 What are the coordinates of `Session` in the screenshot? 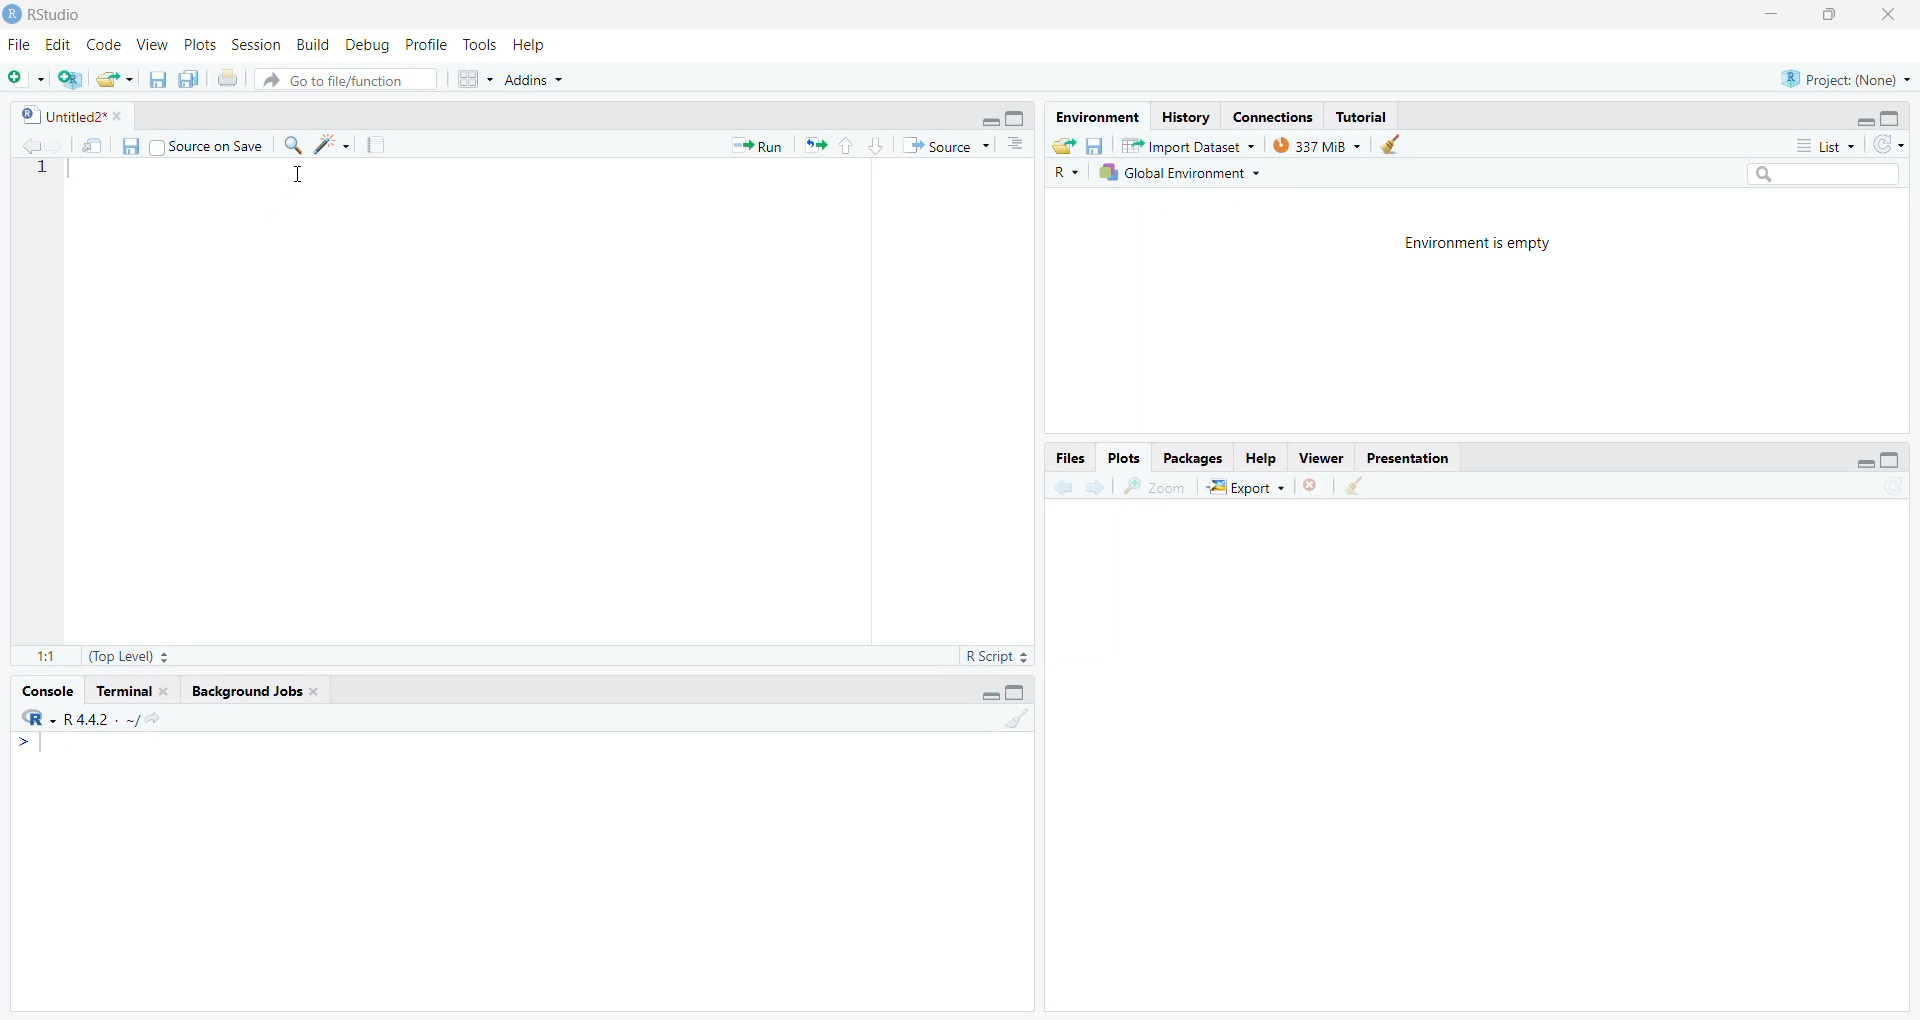 It's located at (256, 47).